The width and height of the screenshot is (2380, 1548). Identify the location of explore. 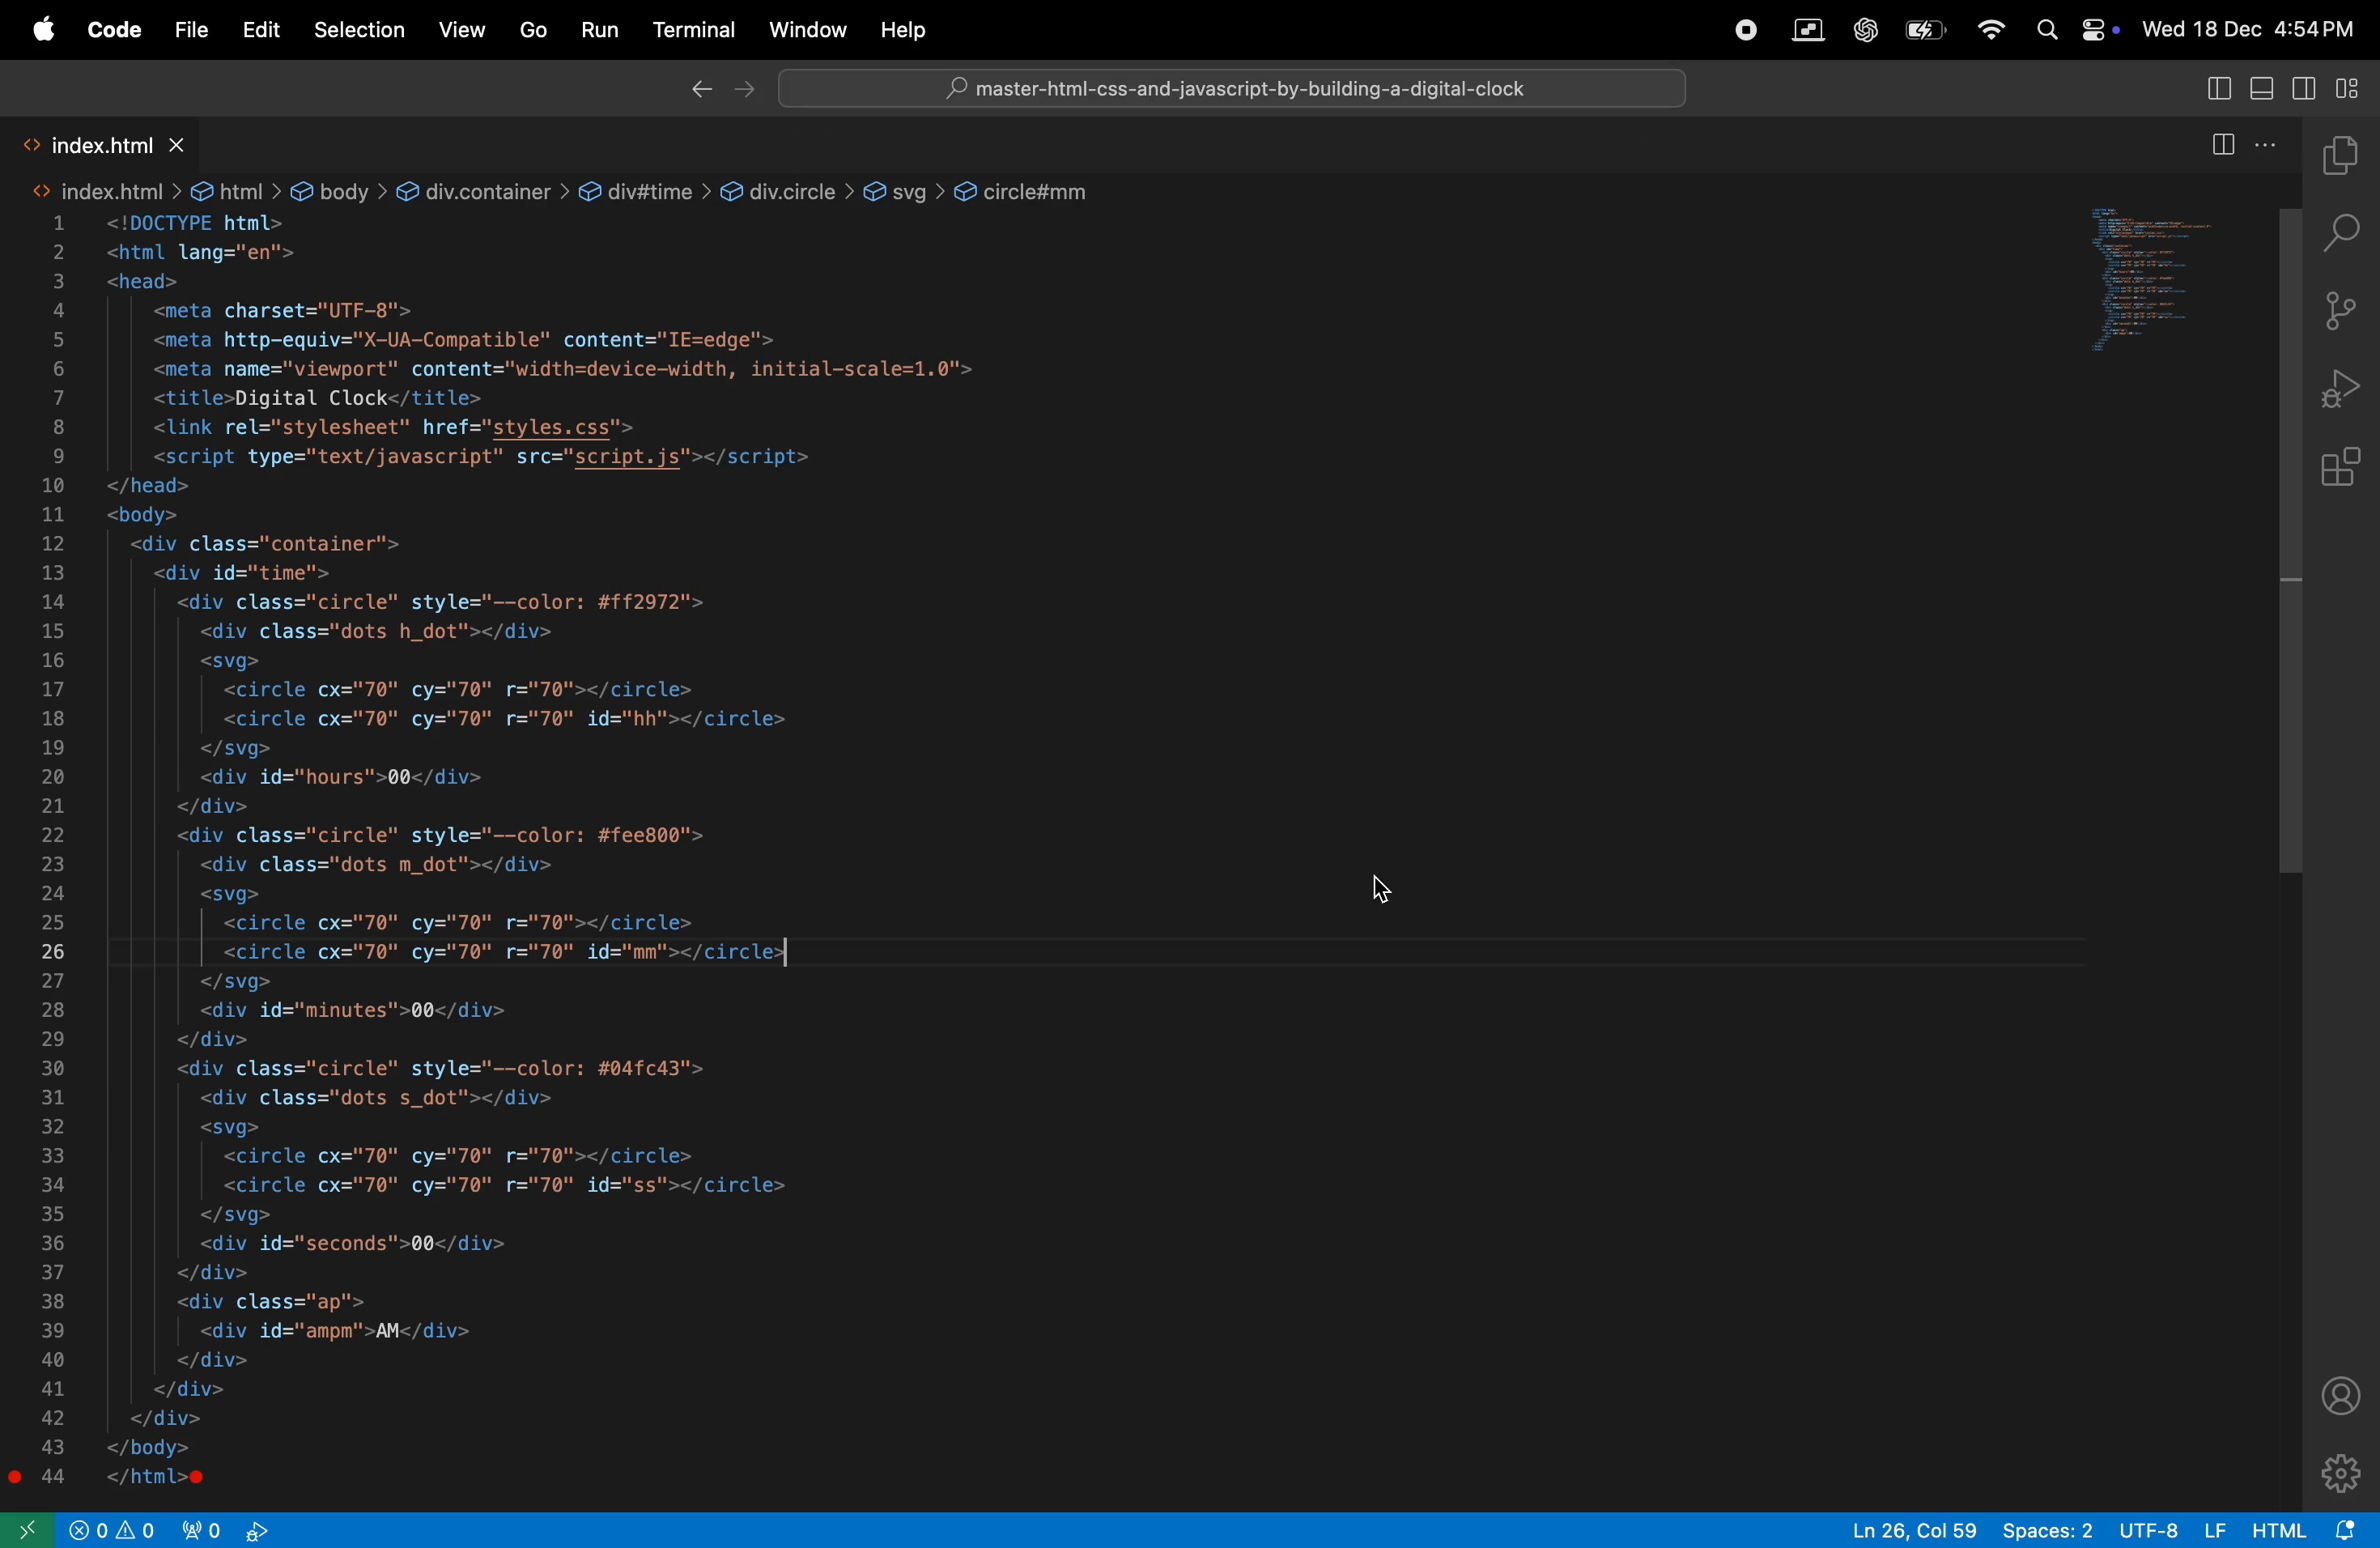
(2347, 160).